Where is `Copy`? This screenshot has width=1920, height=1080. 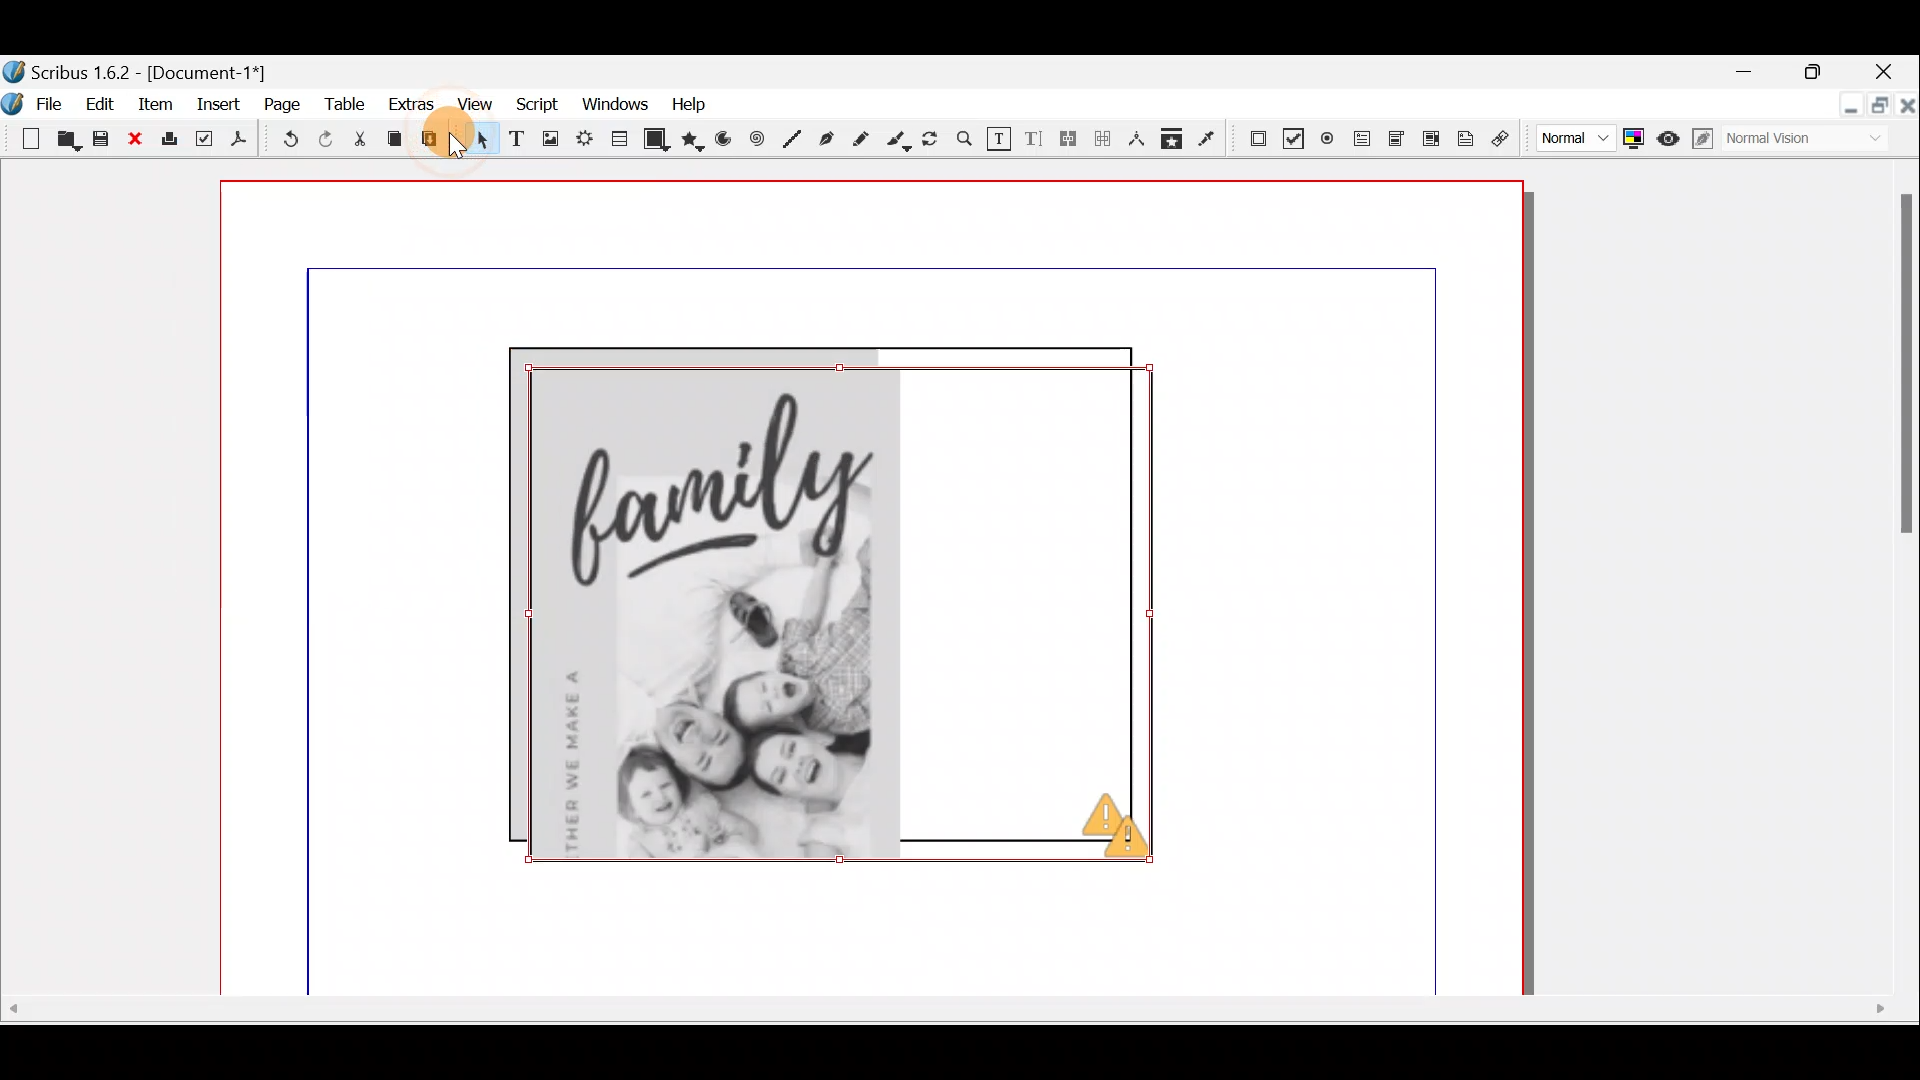 Copy is located at coordinates (394, 142).